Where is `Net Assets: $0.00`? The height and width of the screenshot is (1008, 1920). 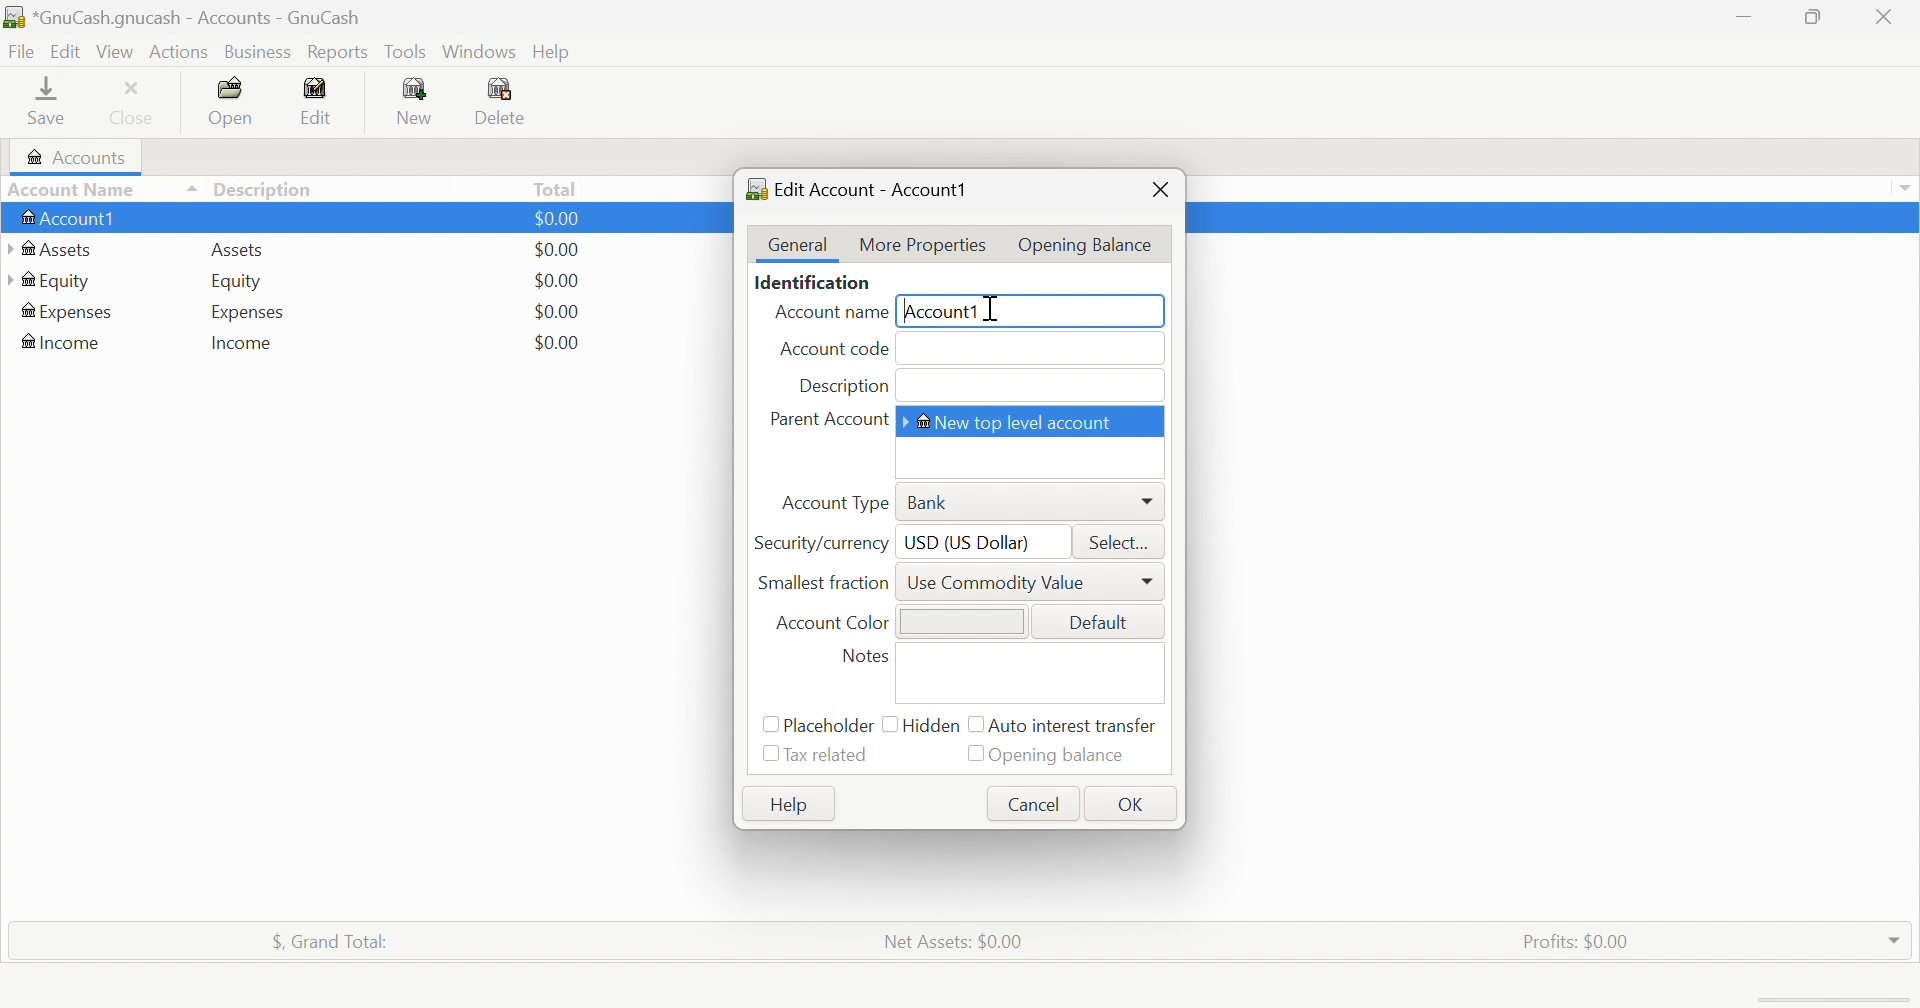
Net Assets: $0.00 is located at coordinates (959, 941).